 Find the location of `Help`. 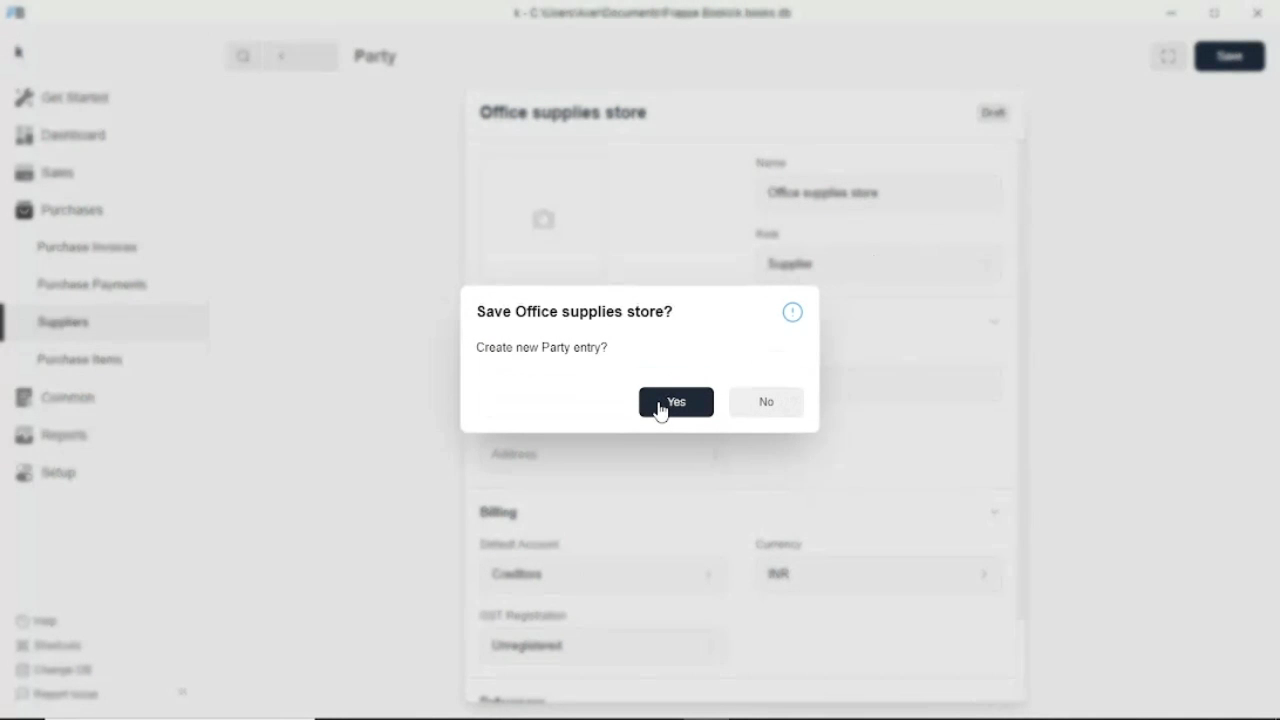

Help is located at coordinates (39, 620).